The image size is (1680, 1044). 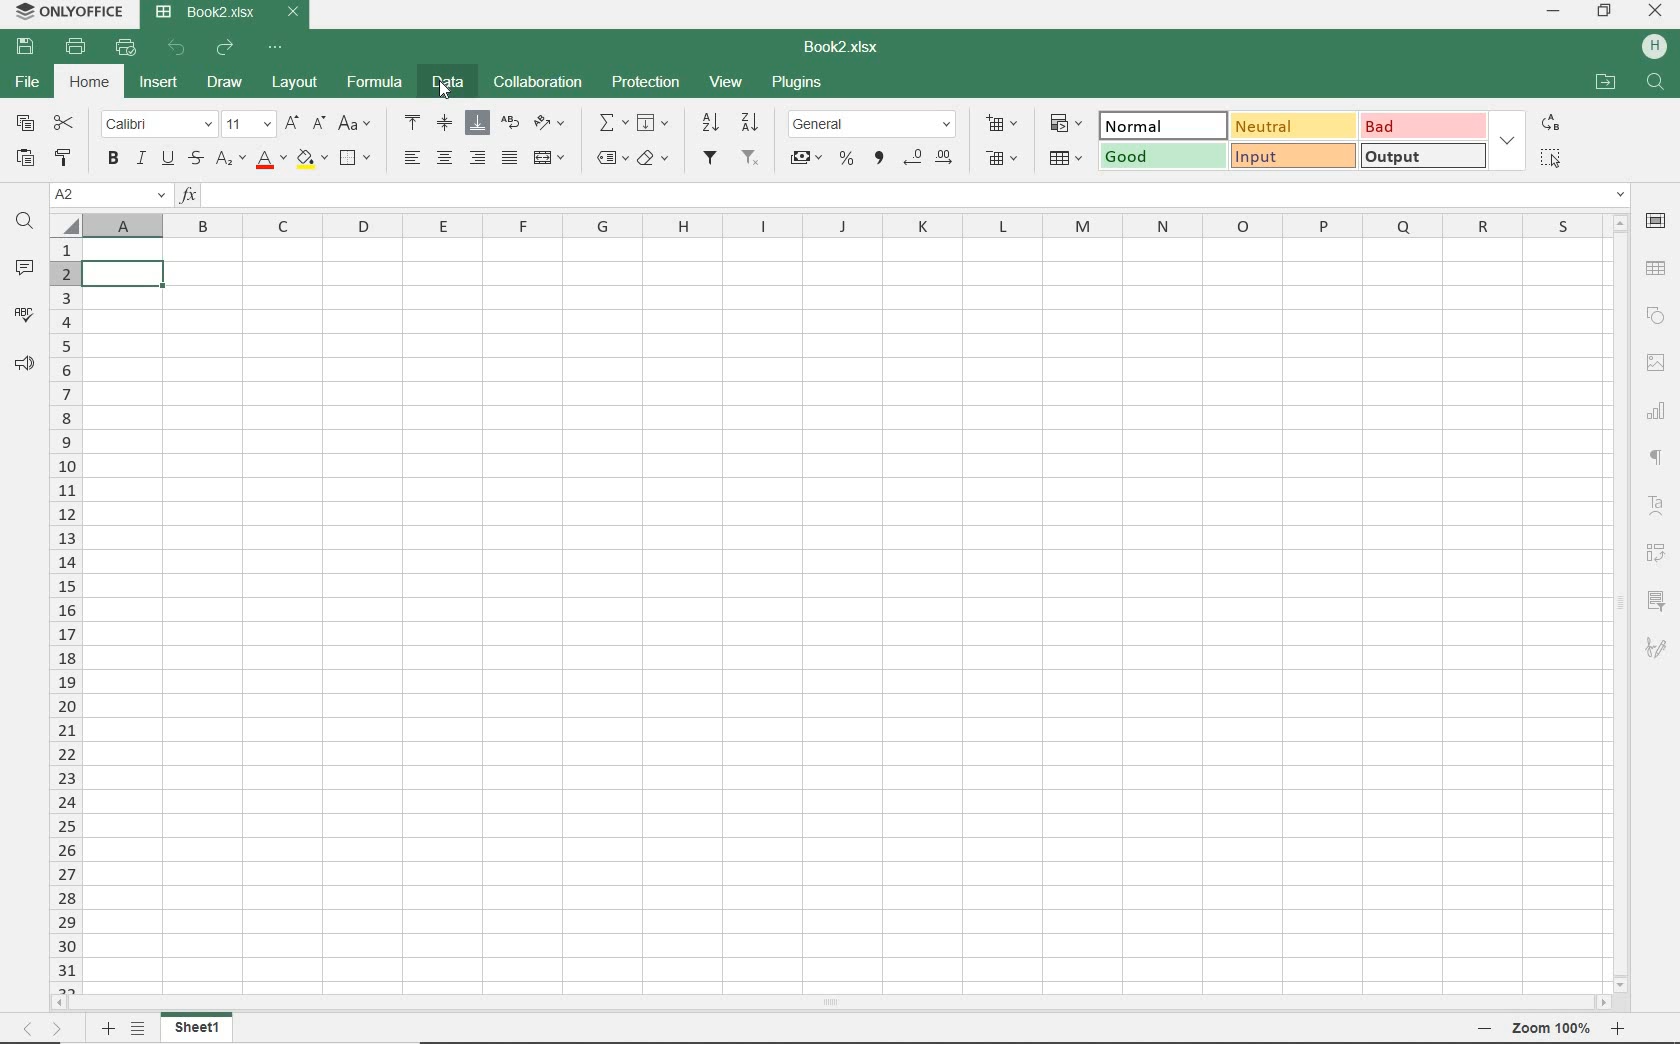 I want to click on INSERT FUNCTION, so click(x=610, y=122).